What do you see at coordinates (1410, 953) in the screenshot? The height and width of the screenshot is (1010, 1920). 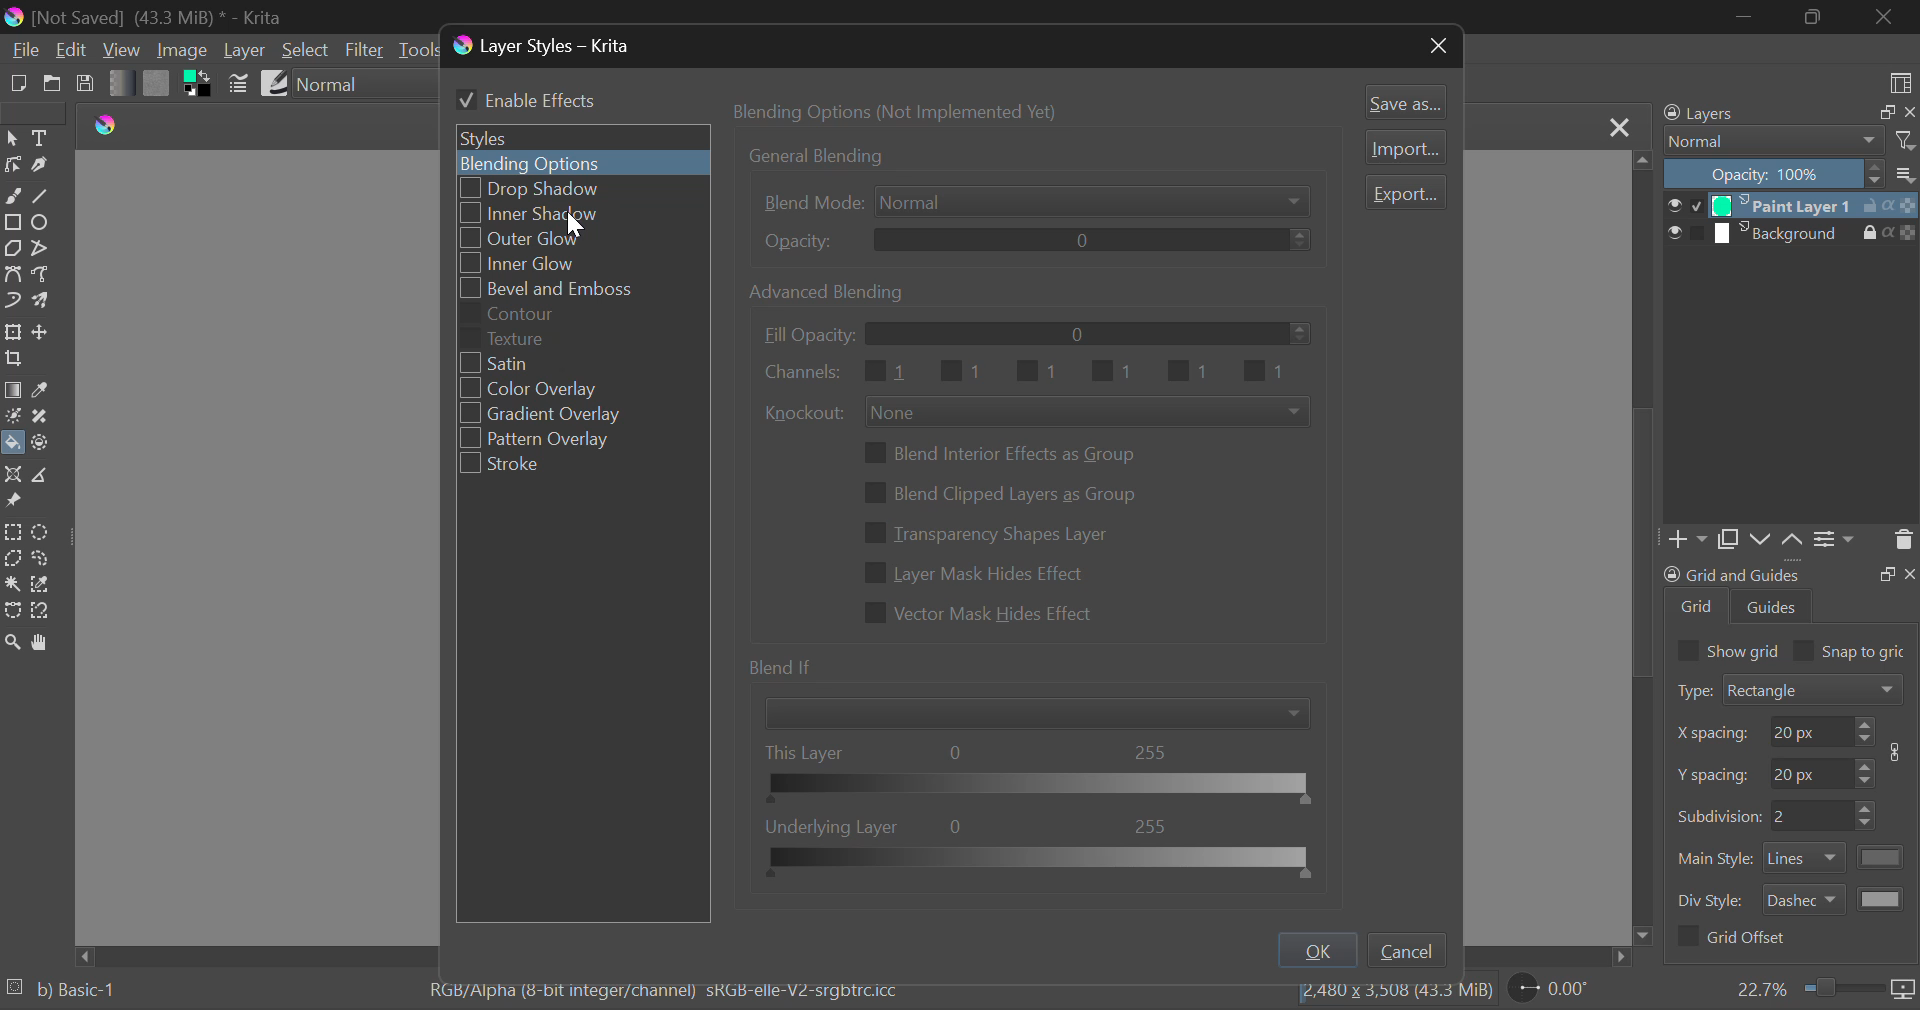 I see `Cancel` at bounding box center [1410, 953].